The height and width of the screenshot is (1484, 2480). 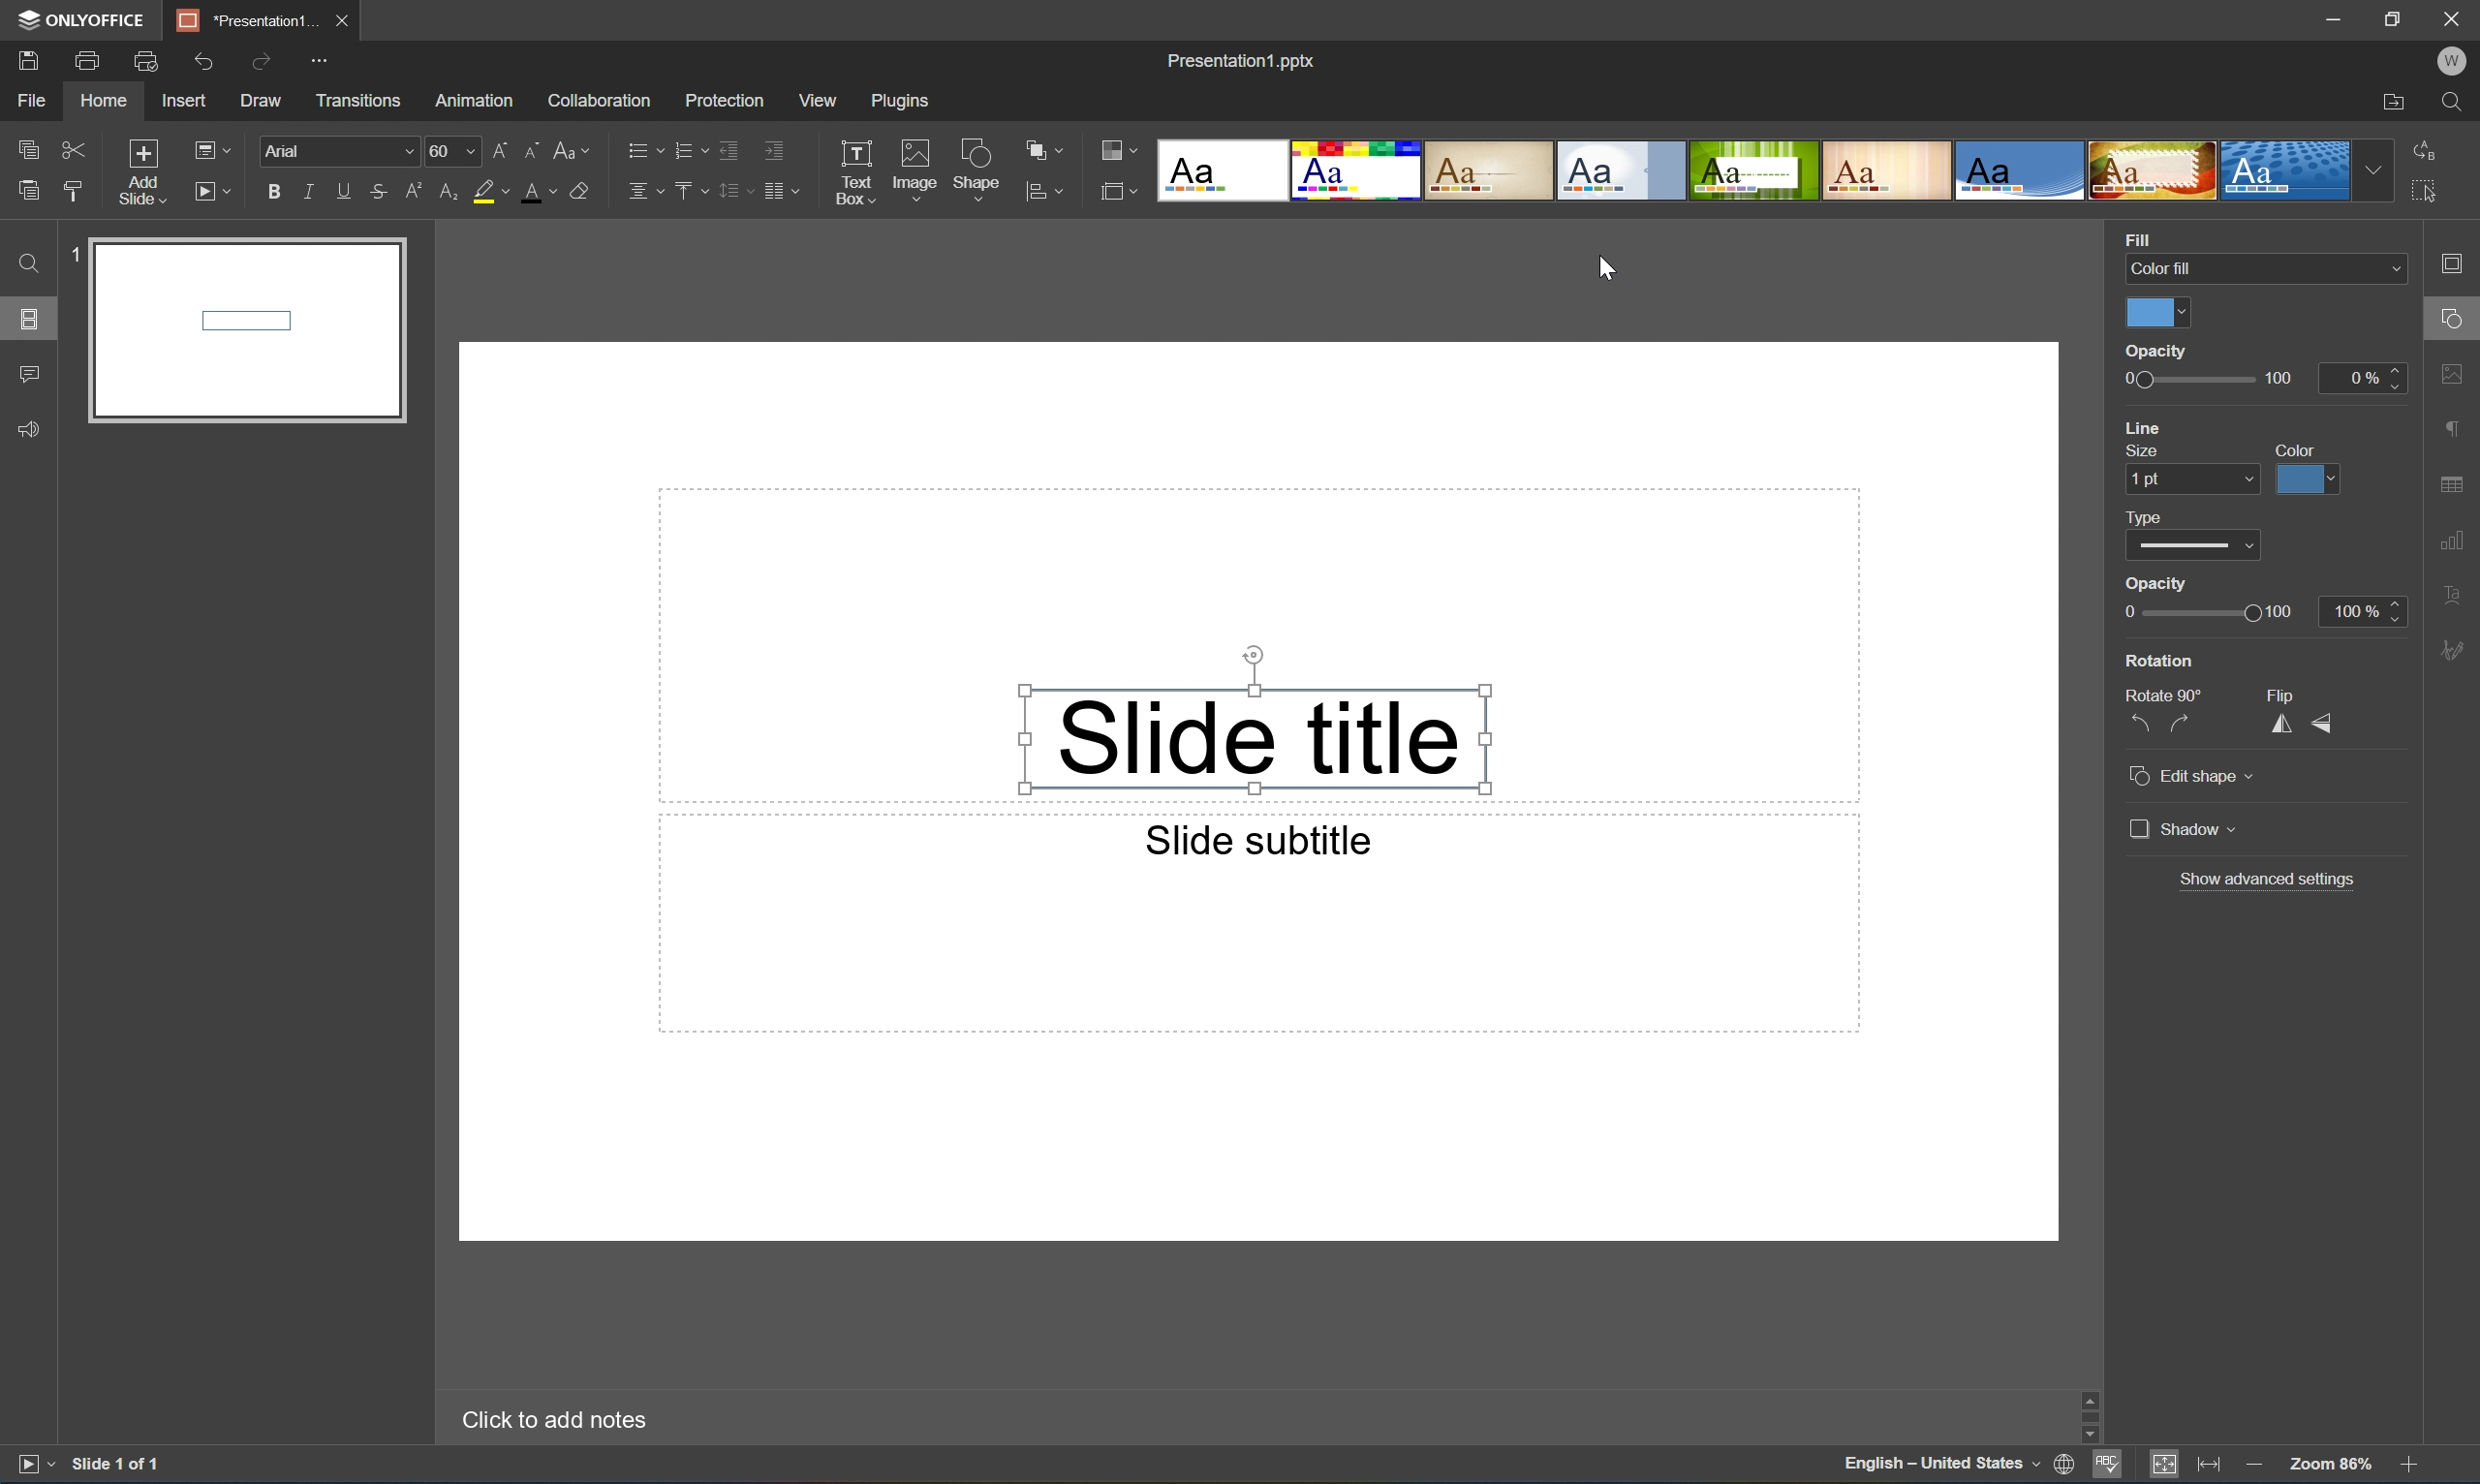 I want to click on Change case, so click(x=577, y=151).